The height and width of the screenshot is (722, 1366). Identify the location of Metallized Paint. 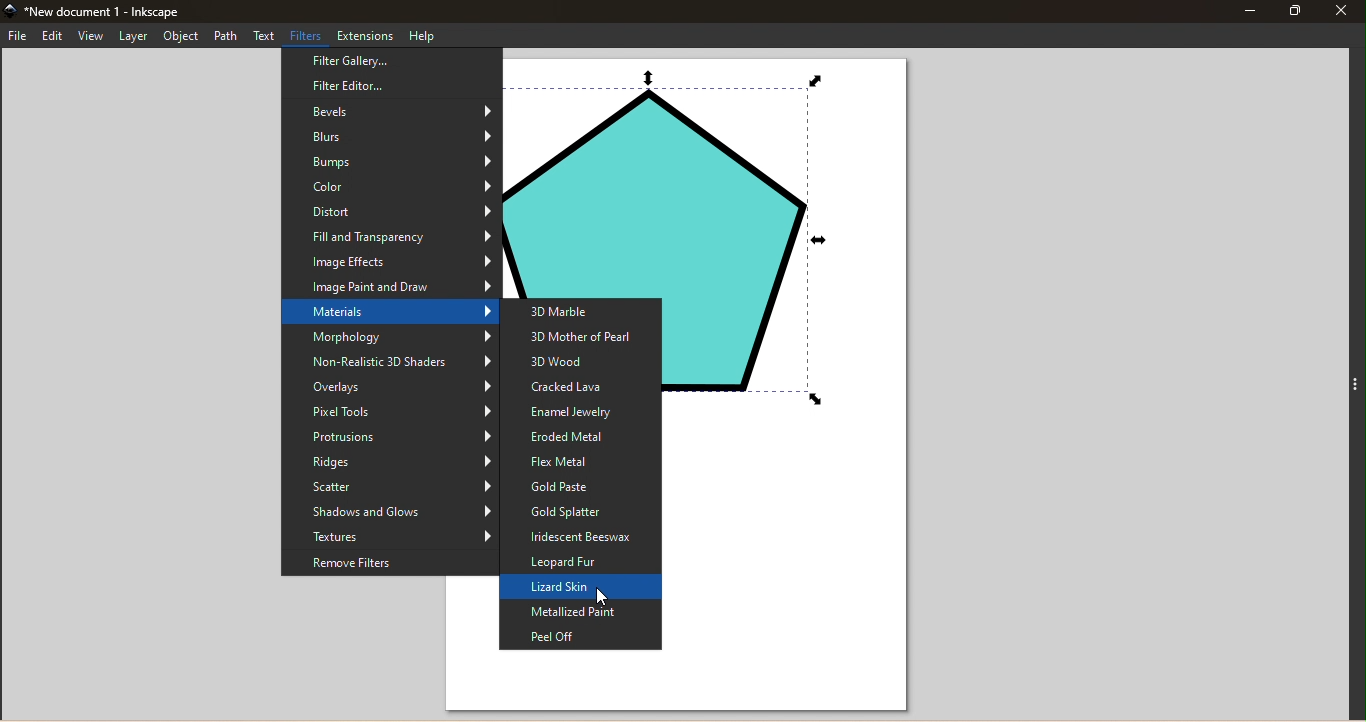
(582, 612).